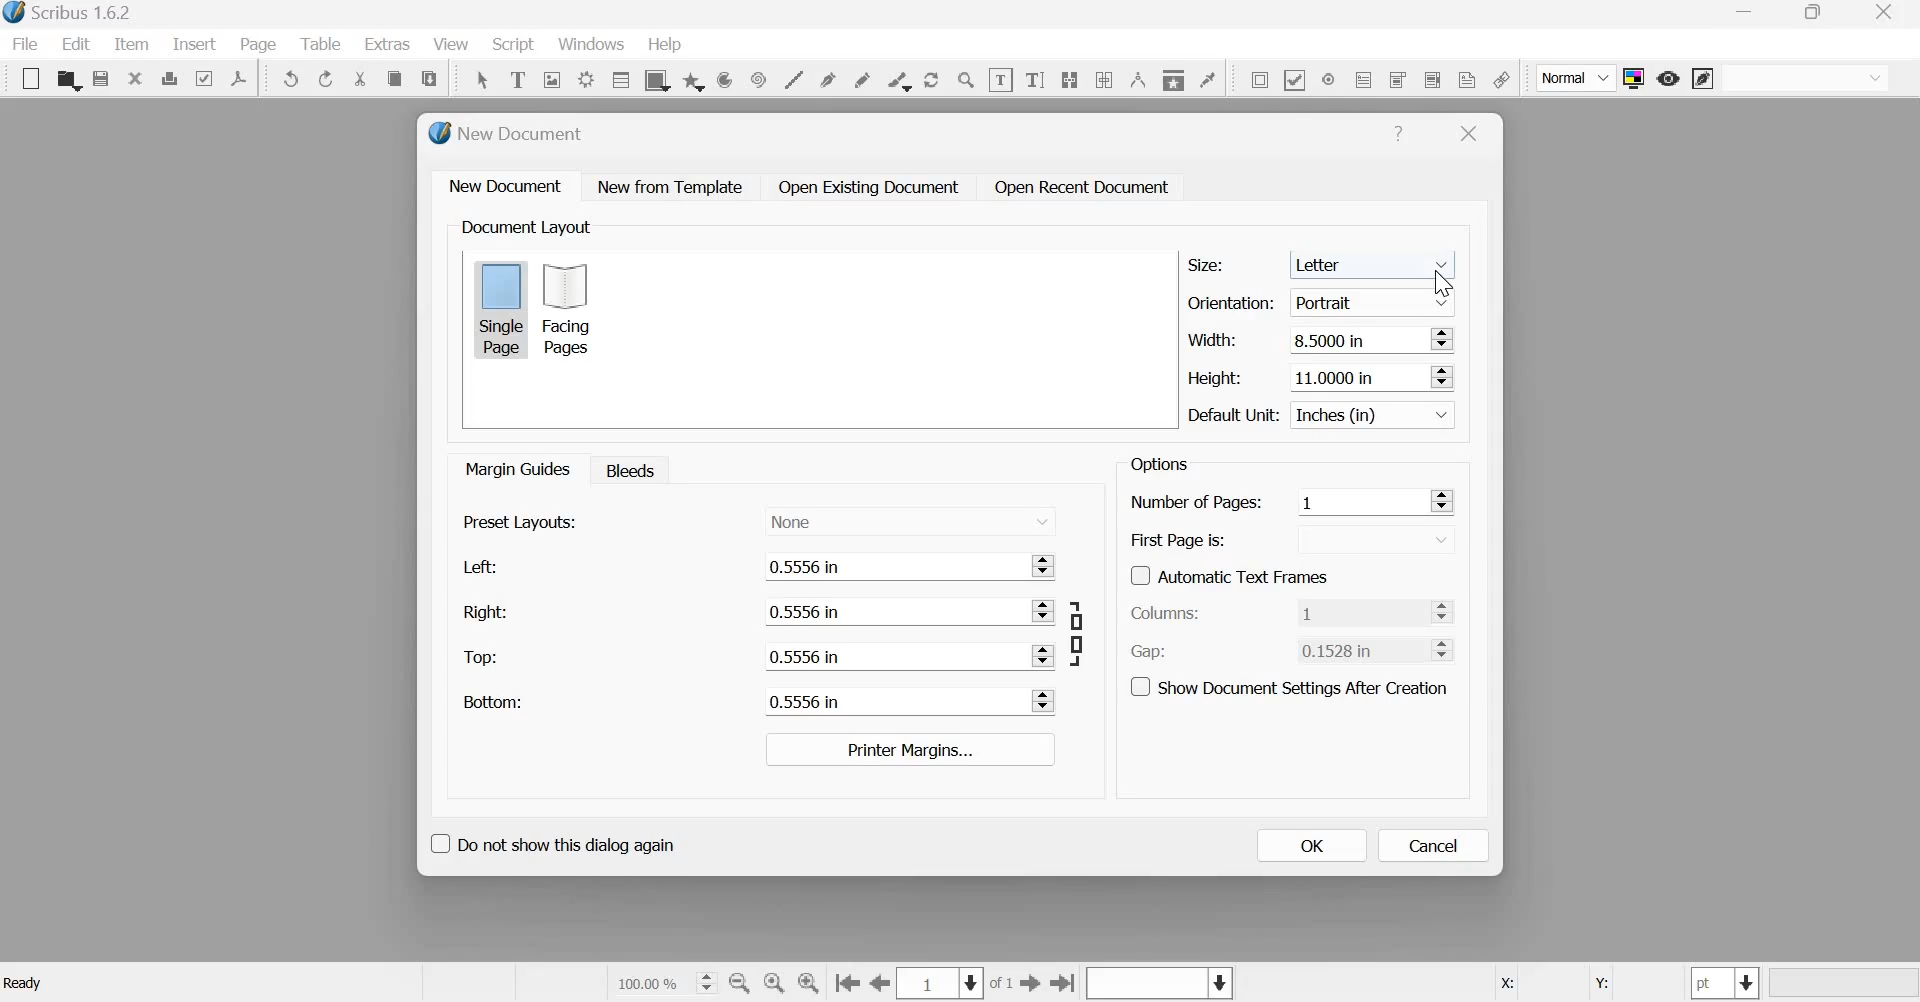  Describe the element at coordinates (910, 519) in the screenshot. I see `None` at that location.